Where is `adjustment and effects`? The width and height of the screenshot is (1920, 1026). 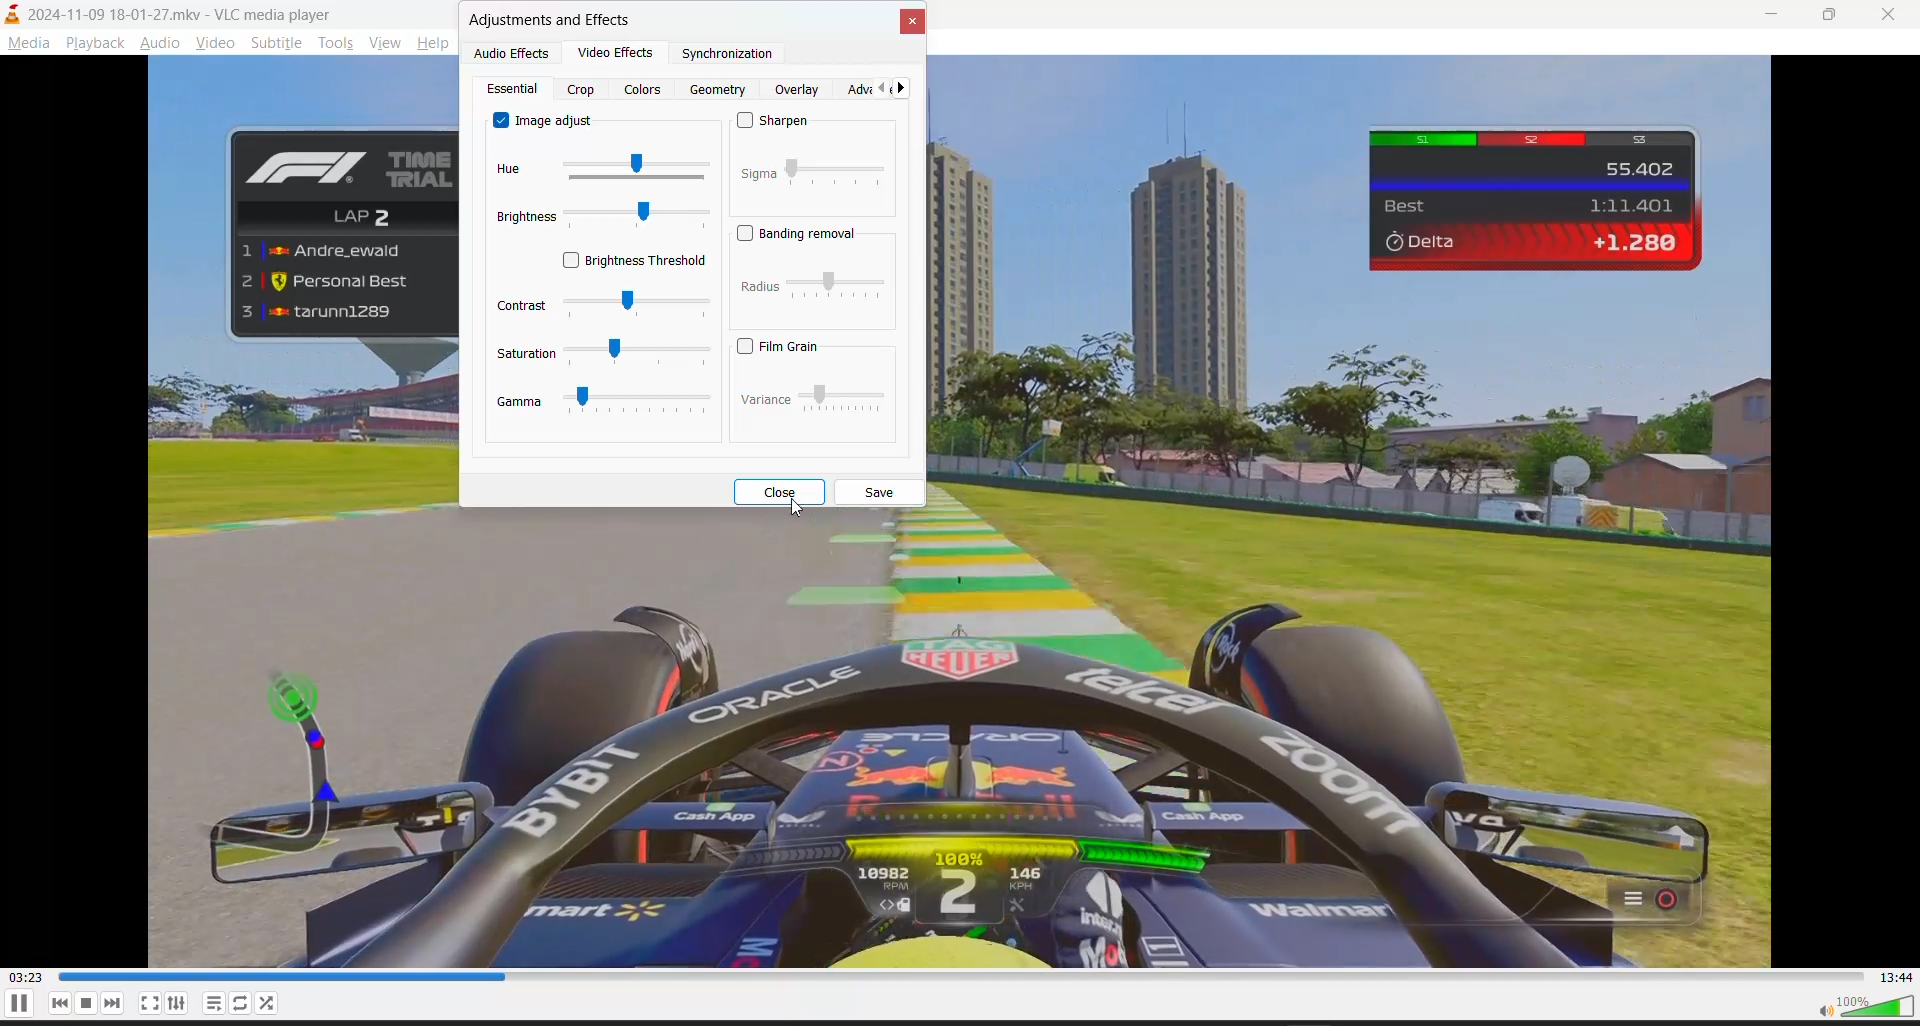
adjustment and effects is located at coordinates (552, 21).